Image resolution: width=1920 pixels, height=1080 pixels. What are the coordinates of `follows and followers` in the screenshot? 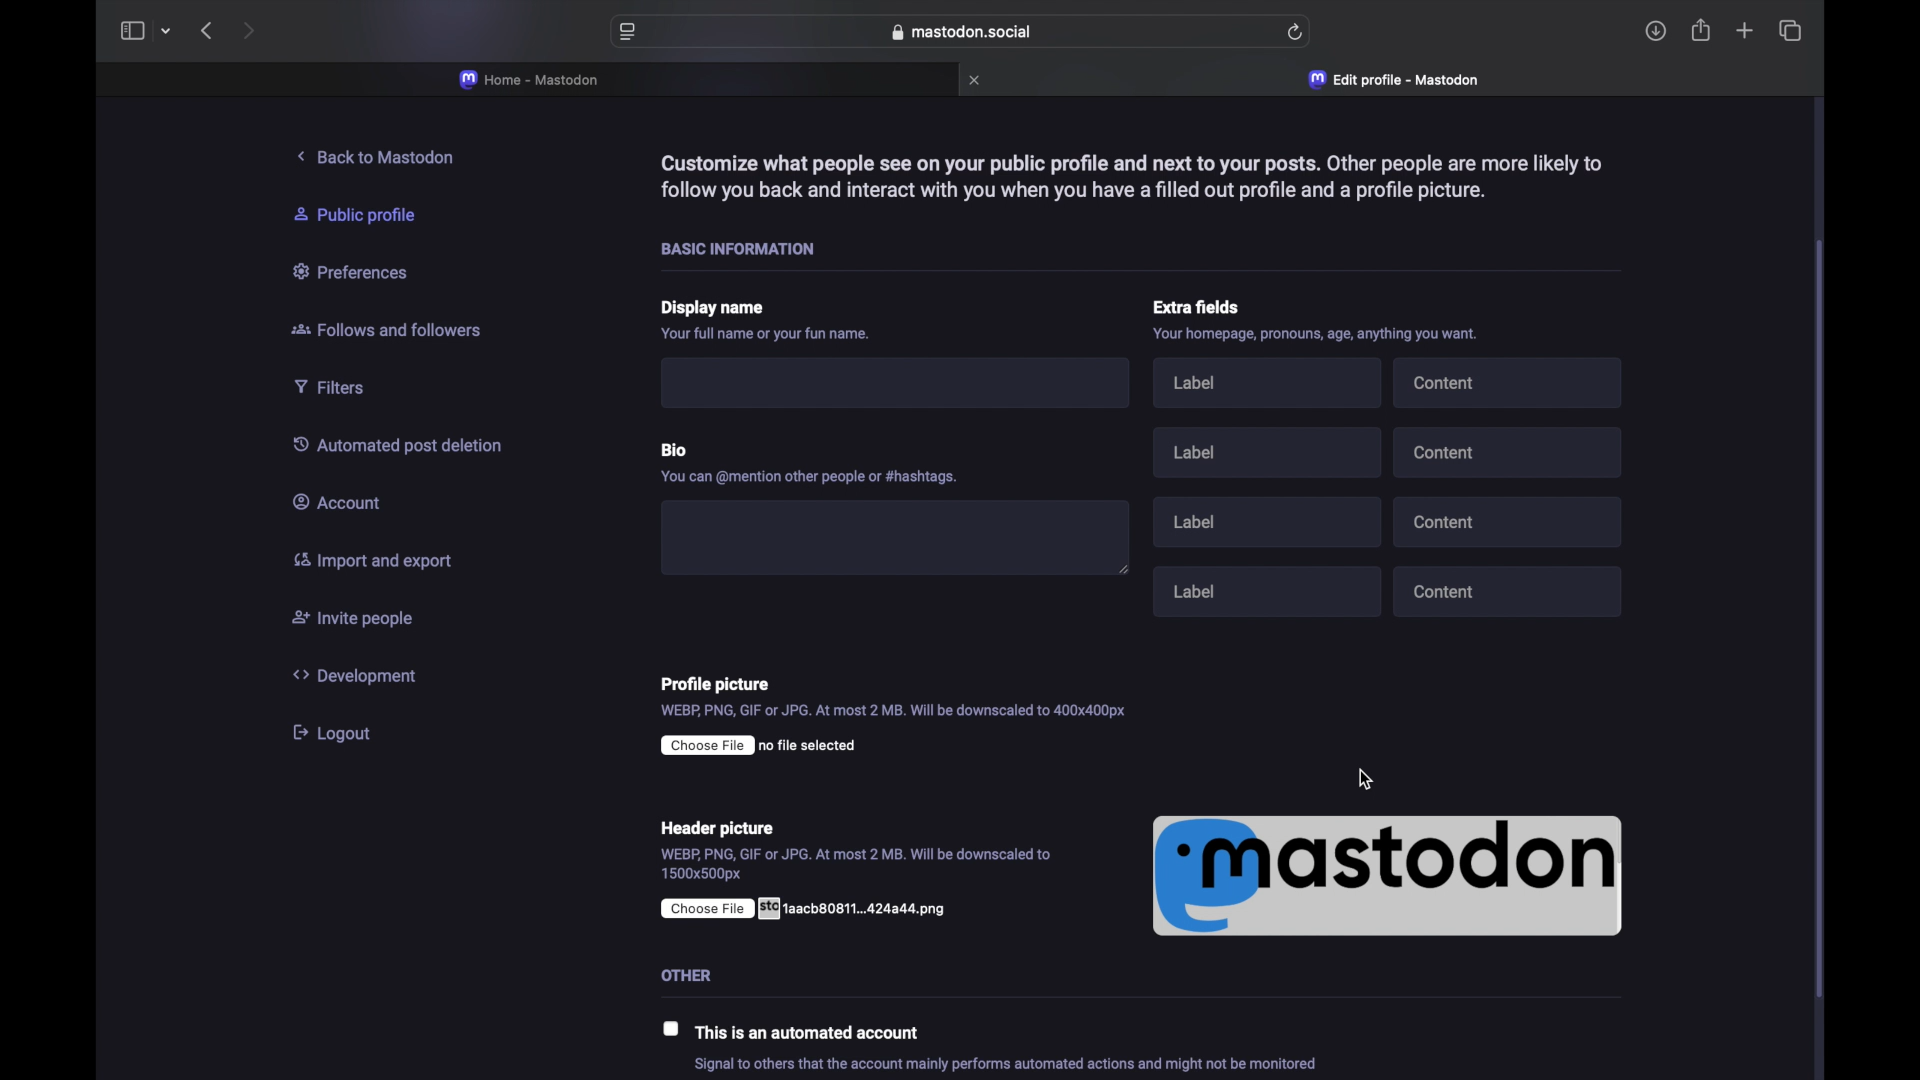 It's located at (388, 332).